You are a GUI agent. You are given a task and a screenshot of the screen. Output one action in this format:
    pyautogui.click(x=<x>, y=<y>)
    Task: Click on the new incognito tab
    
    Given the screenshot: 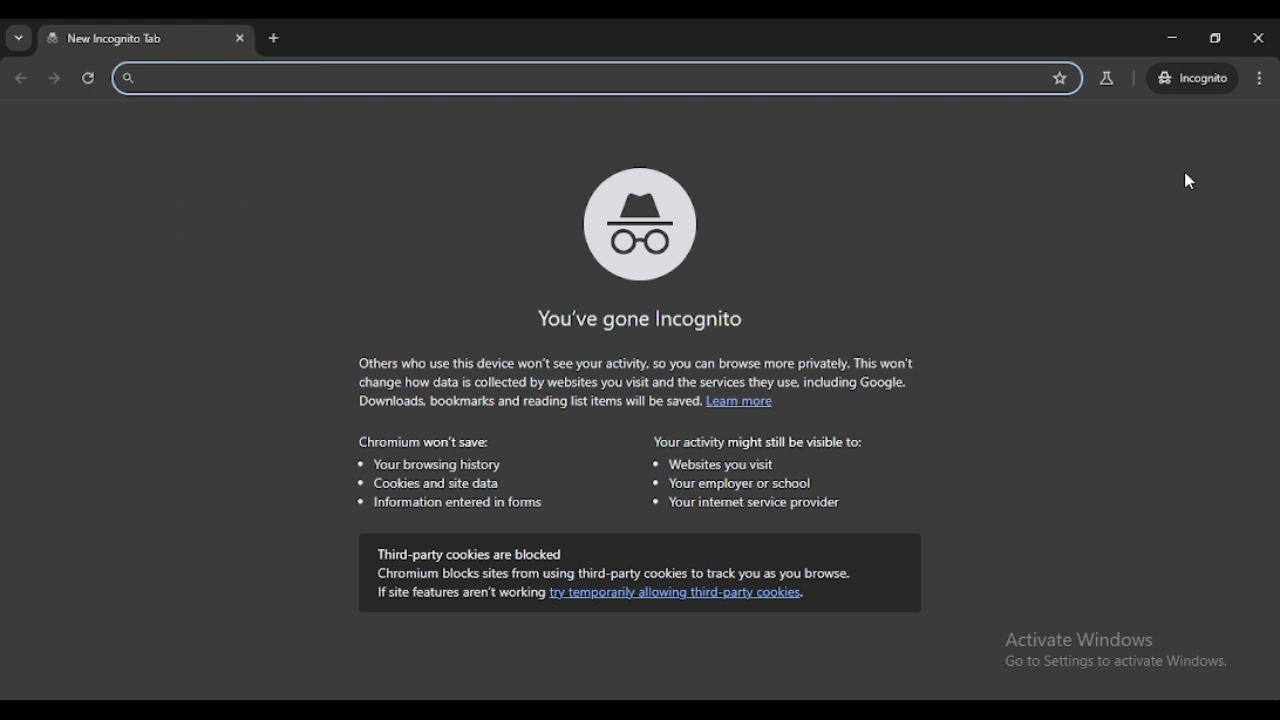 What is the action you would take?
    pyautogui.click(x=109, y=39)
    